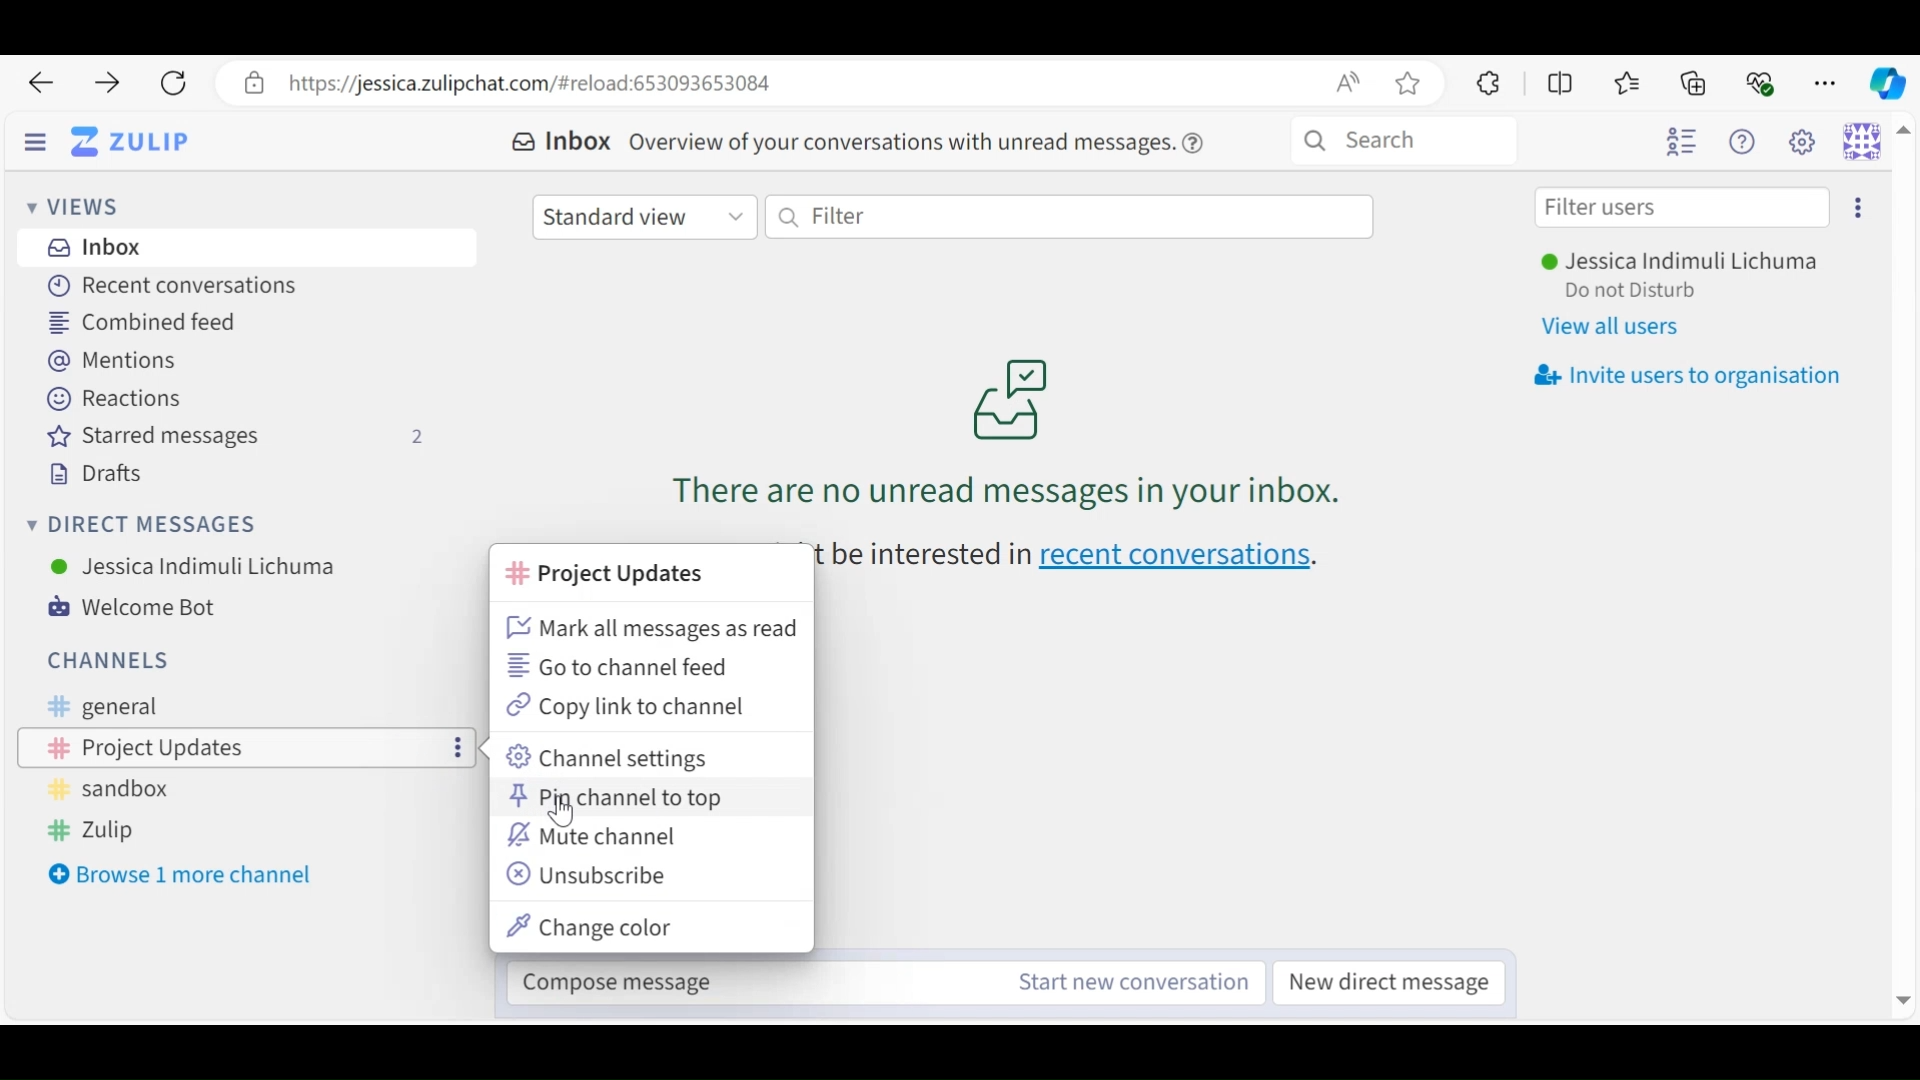  Describe the element at coordinates (650, 666) in the screenshot. I see `Go to channel feed` at that location.